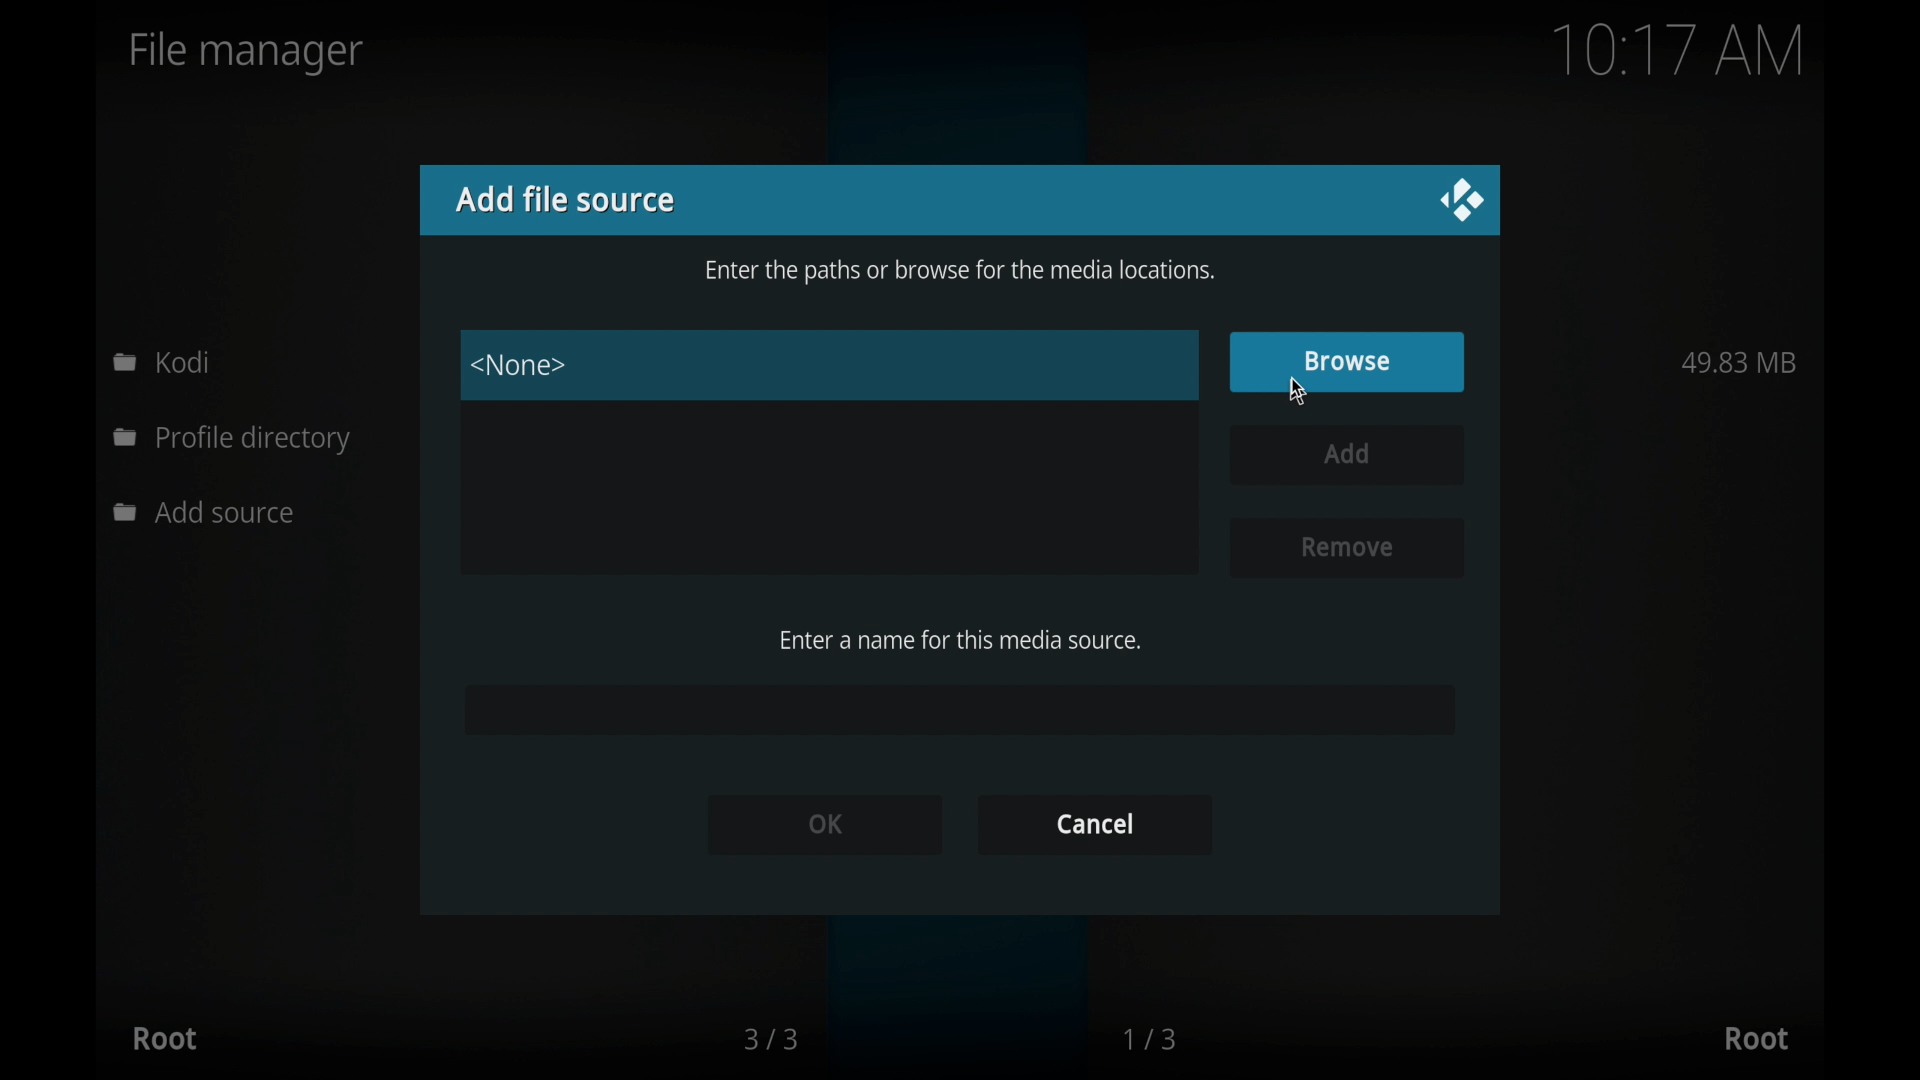 The width and height of the screenshot is (1920, 1080). Describe the element at coordinates (518, 366) in the screenshot. I see `none` at that location.